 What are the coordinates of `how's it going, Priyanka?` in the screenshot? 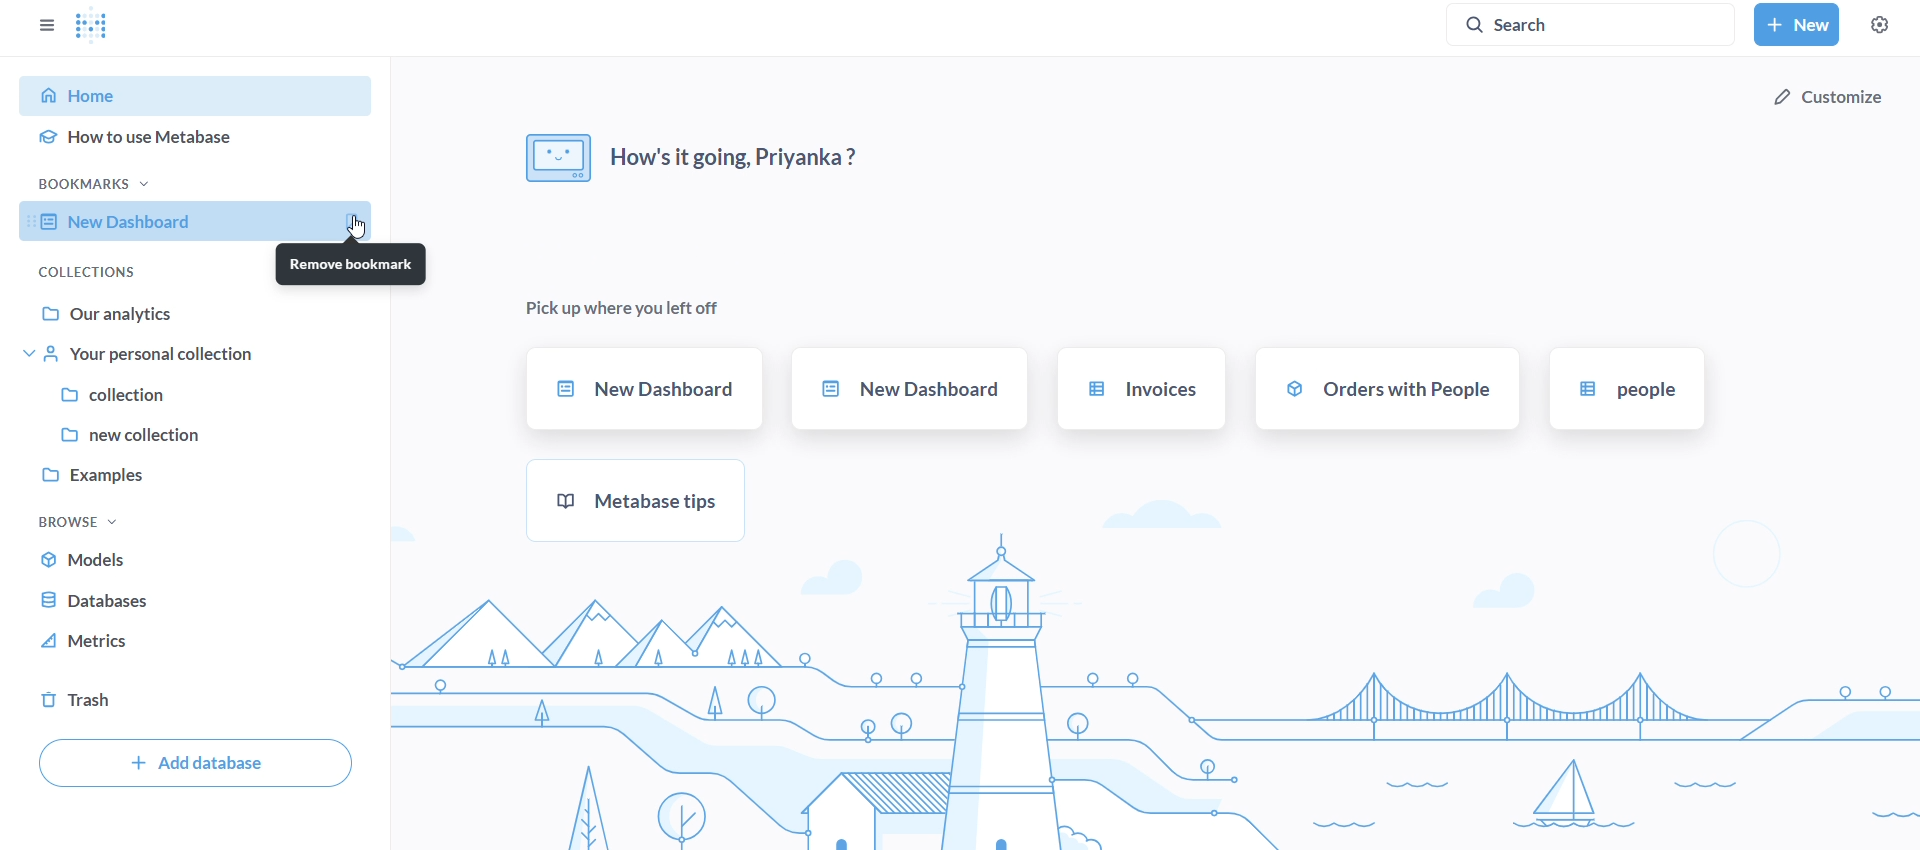 It's located at (694, 154).